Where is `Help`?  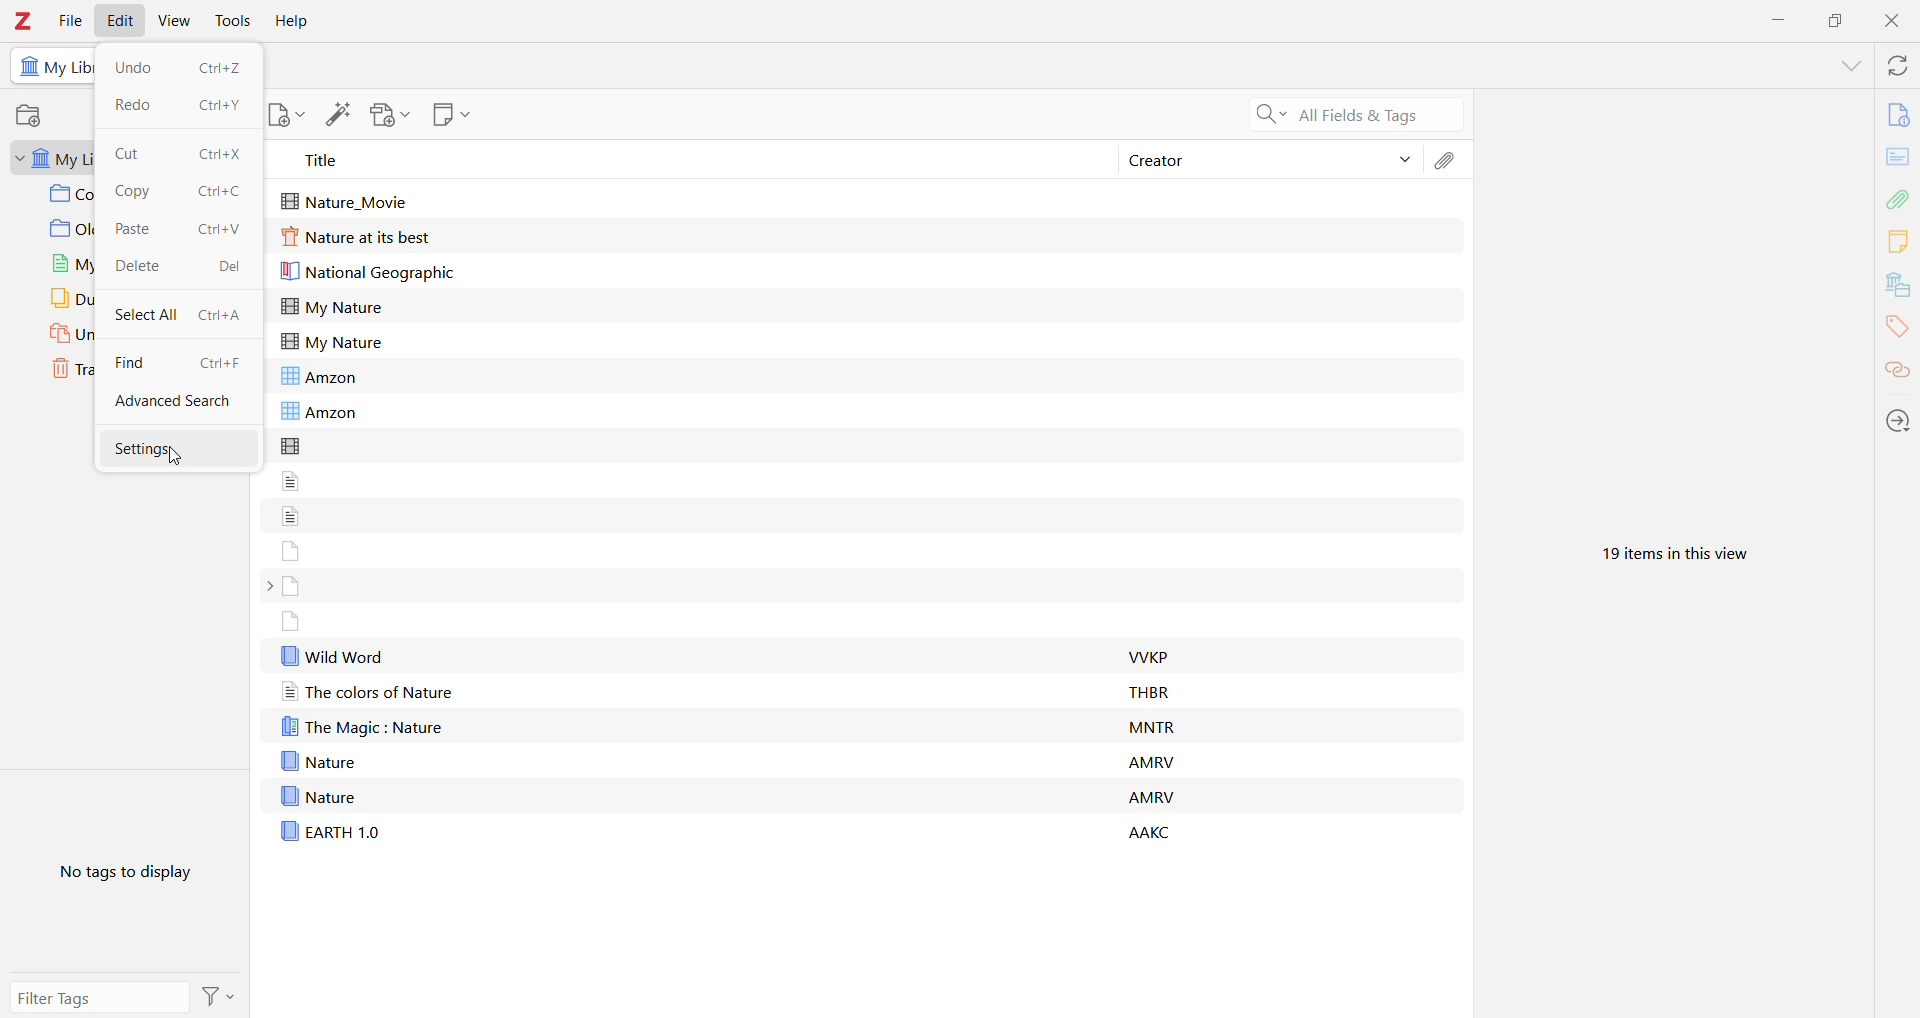
Help is located at coordinates (295, 20).